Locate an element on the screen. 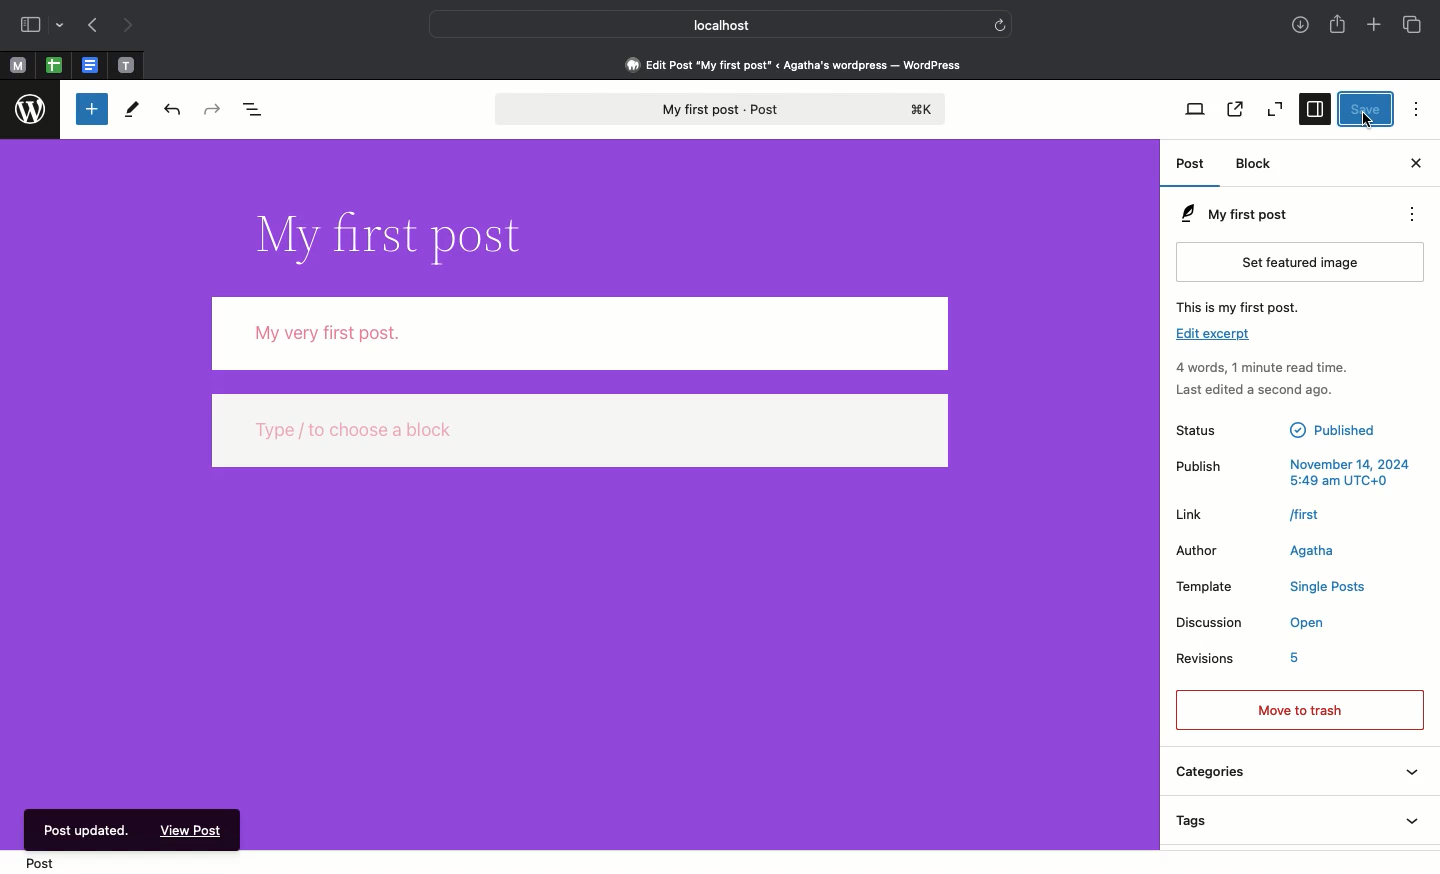  Sidebar is located at coordinates (43, 26).